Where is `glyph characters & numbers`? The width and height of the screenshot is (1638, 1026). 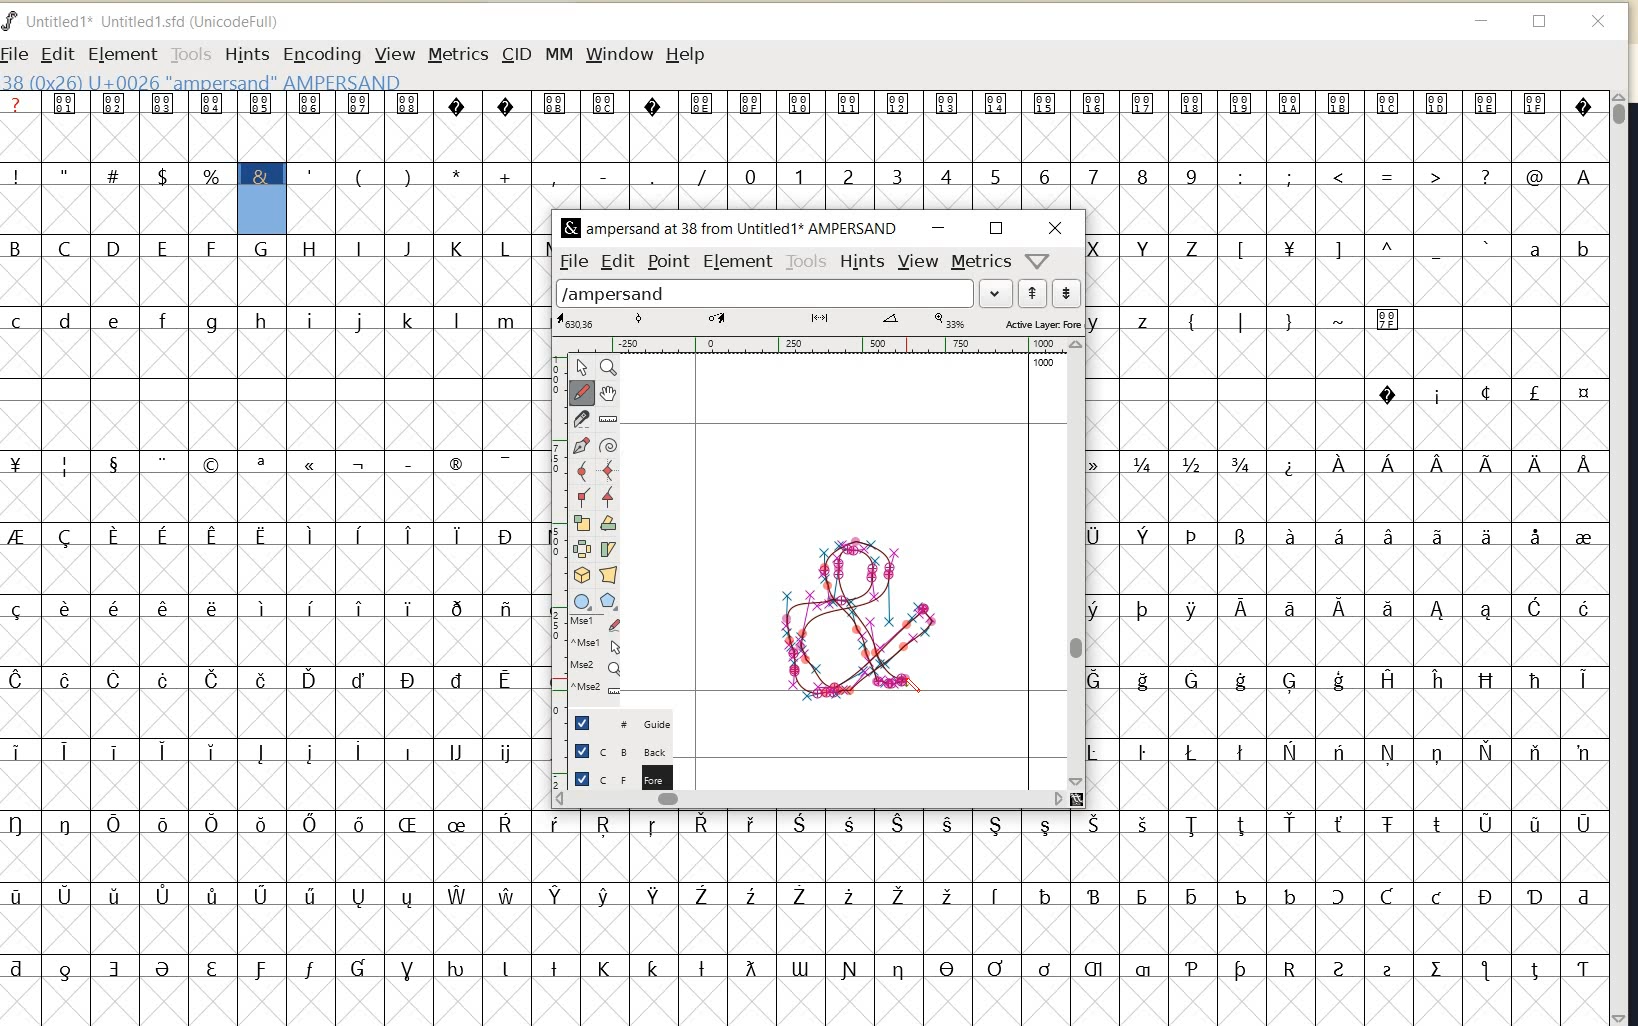 glyph characters & numbers is located at coordinates (1346, 514).